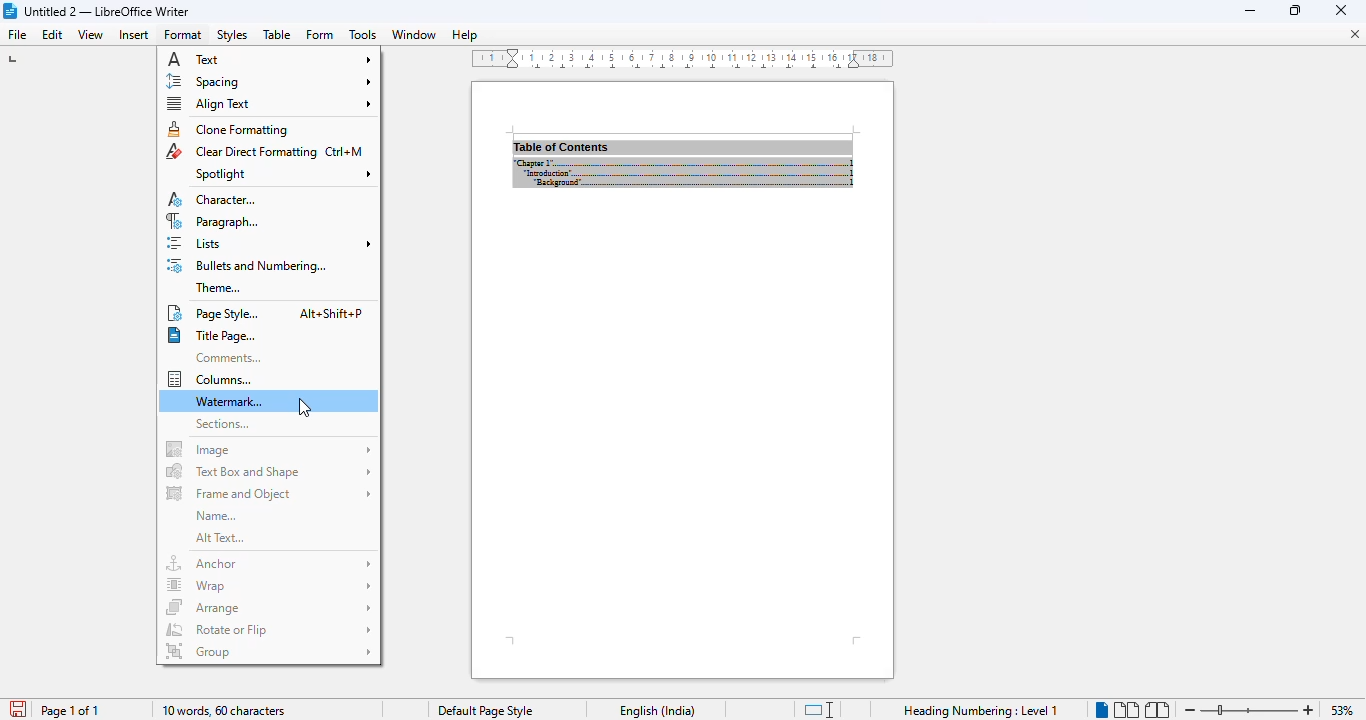 This screenshot has width=1366, height=720. I want to click on clear direct formatting, so click(242, 152).